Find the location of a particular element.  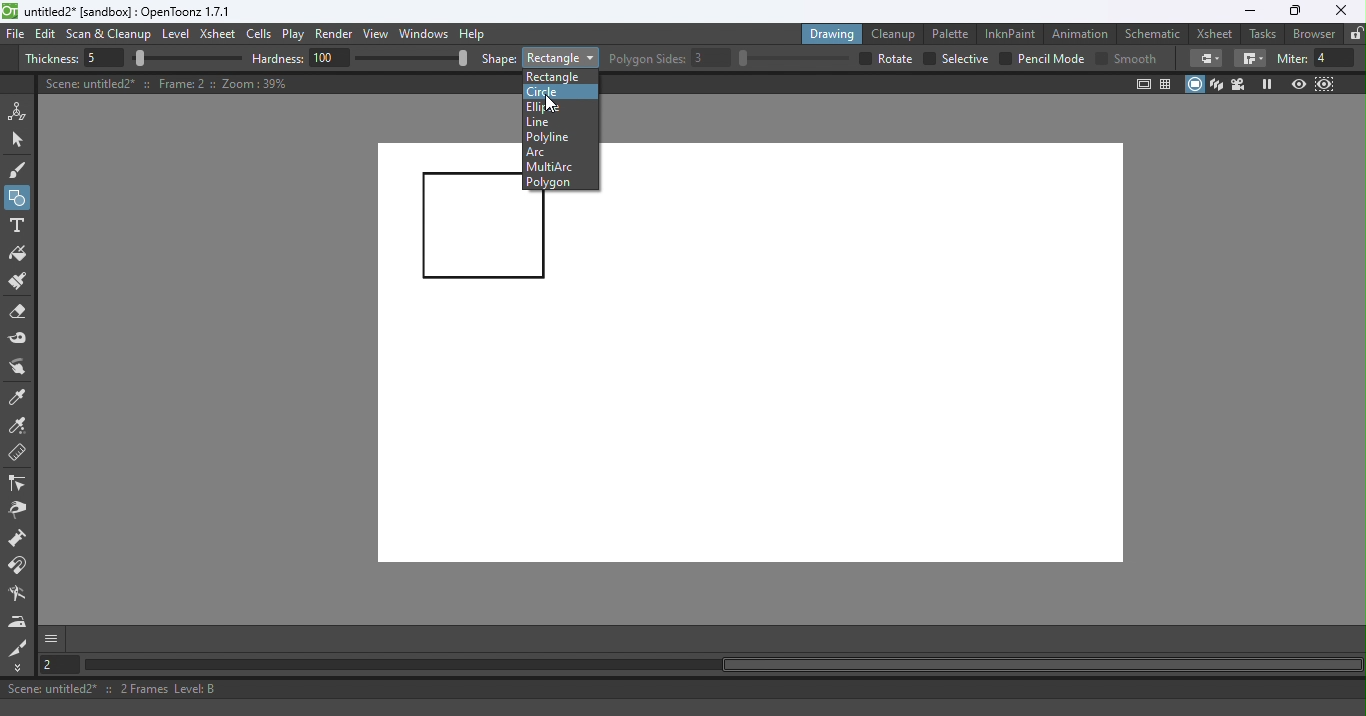

Freeze is located at coordinates (1267, 84).